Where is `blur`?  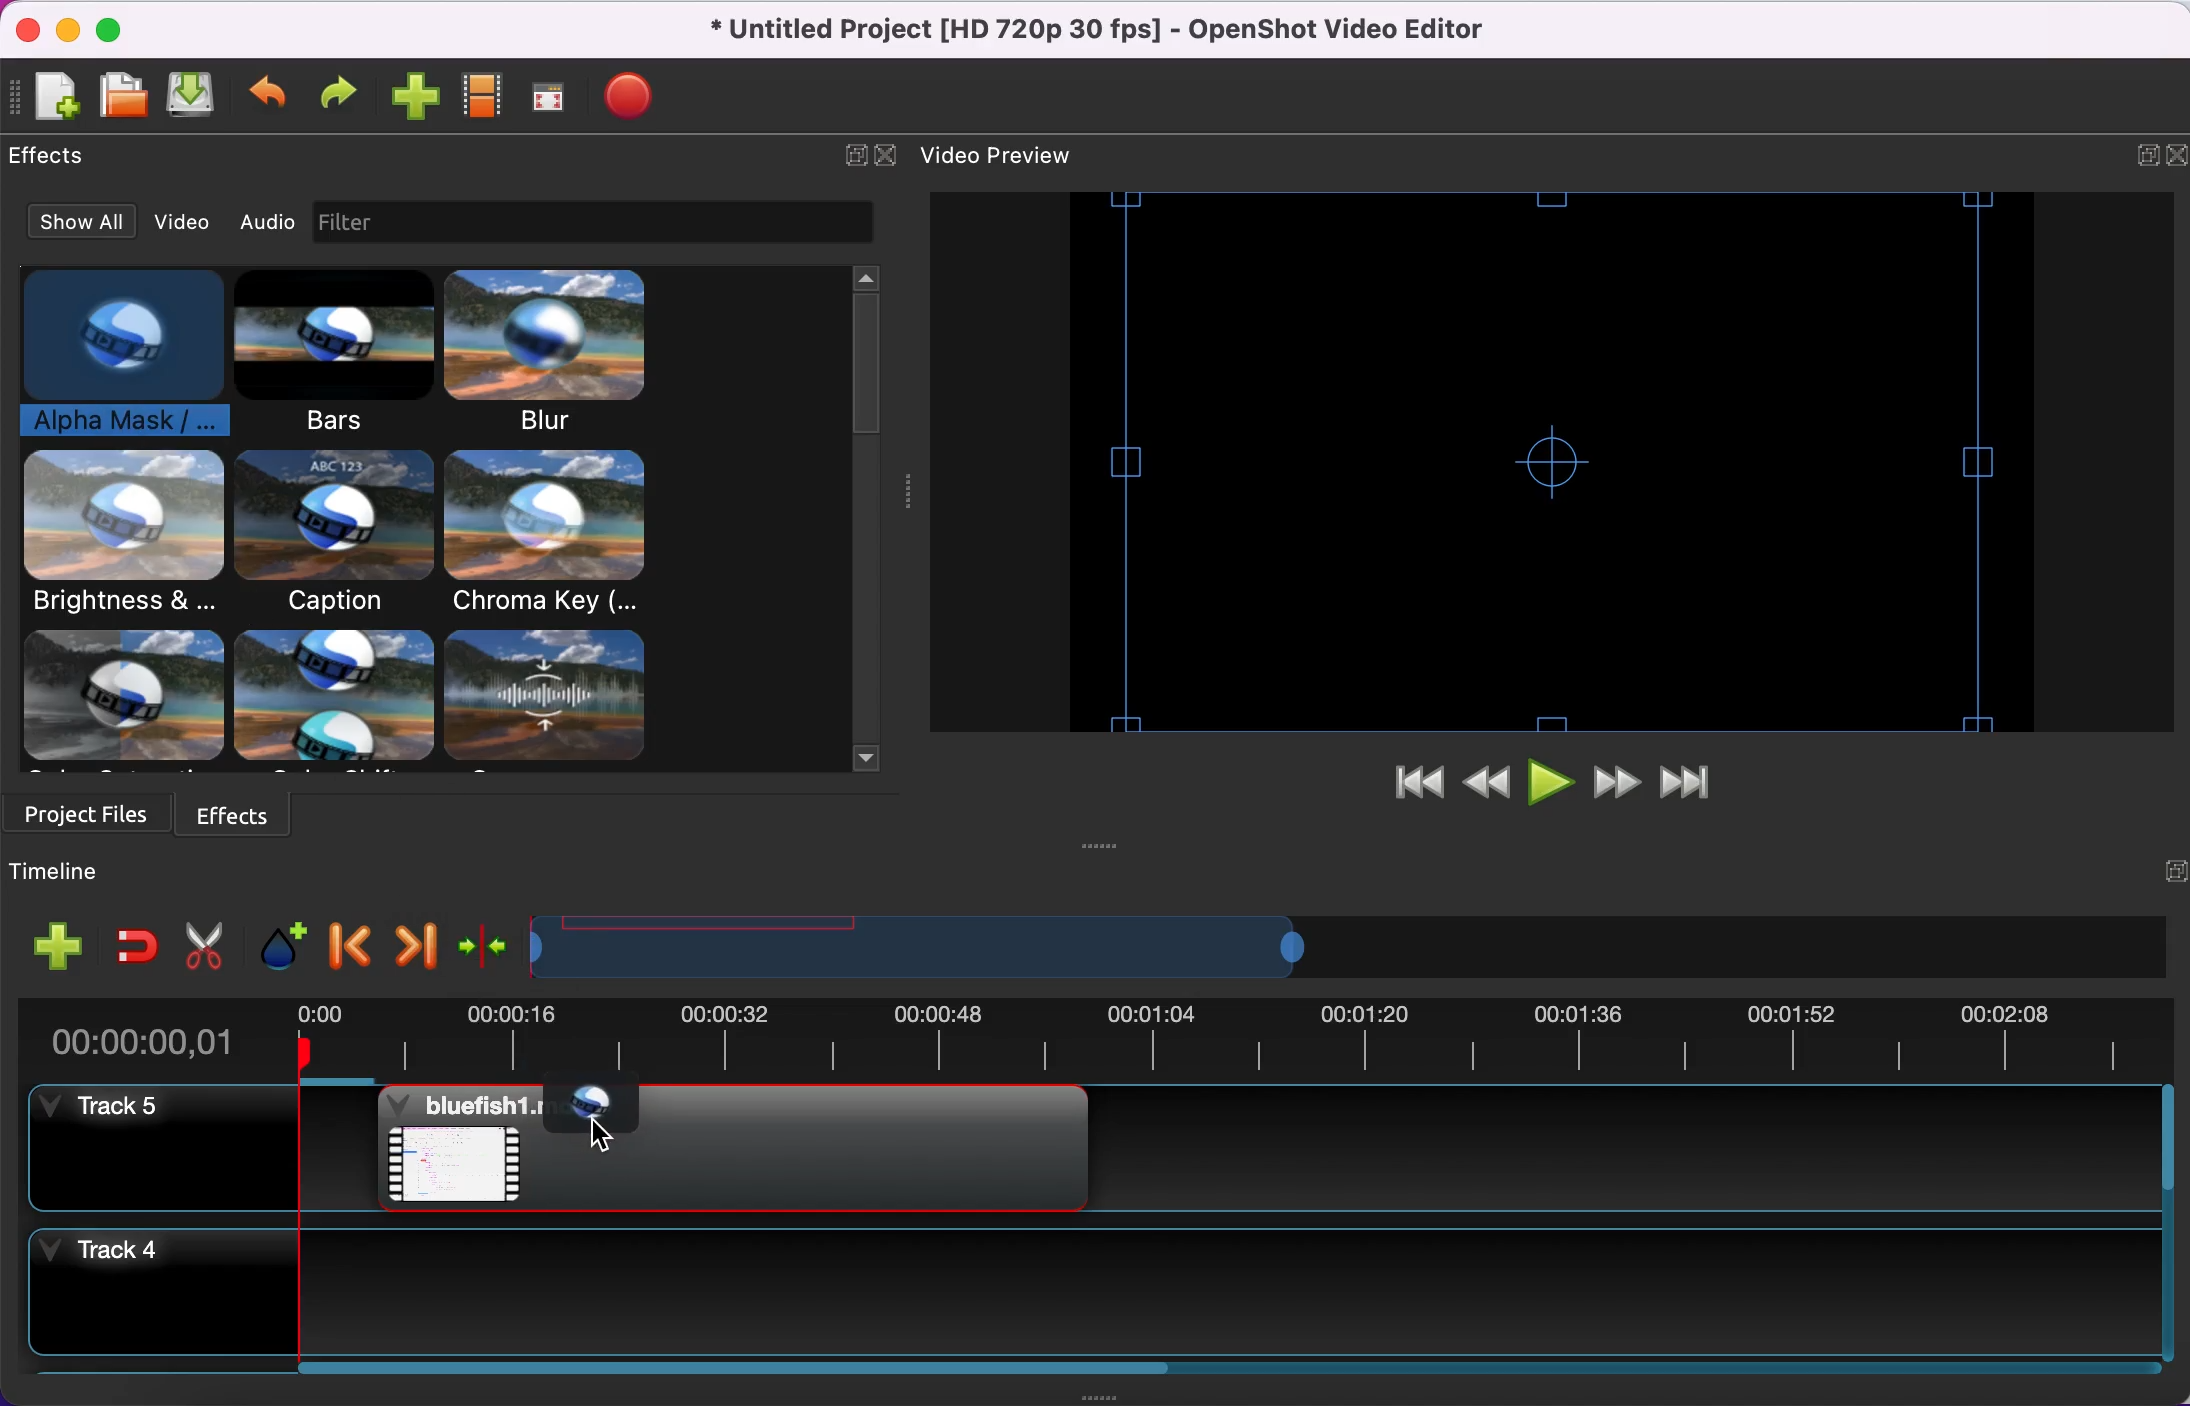 blur is located at coordinates (554, 352).